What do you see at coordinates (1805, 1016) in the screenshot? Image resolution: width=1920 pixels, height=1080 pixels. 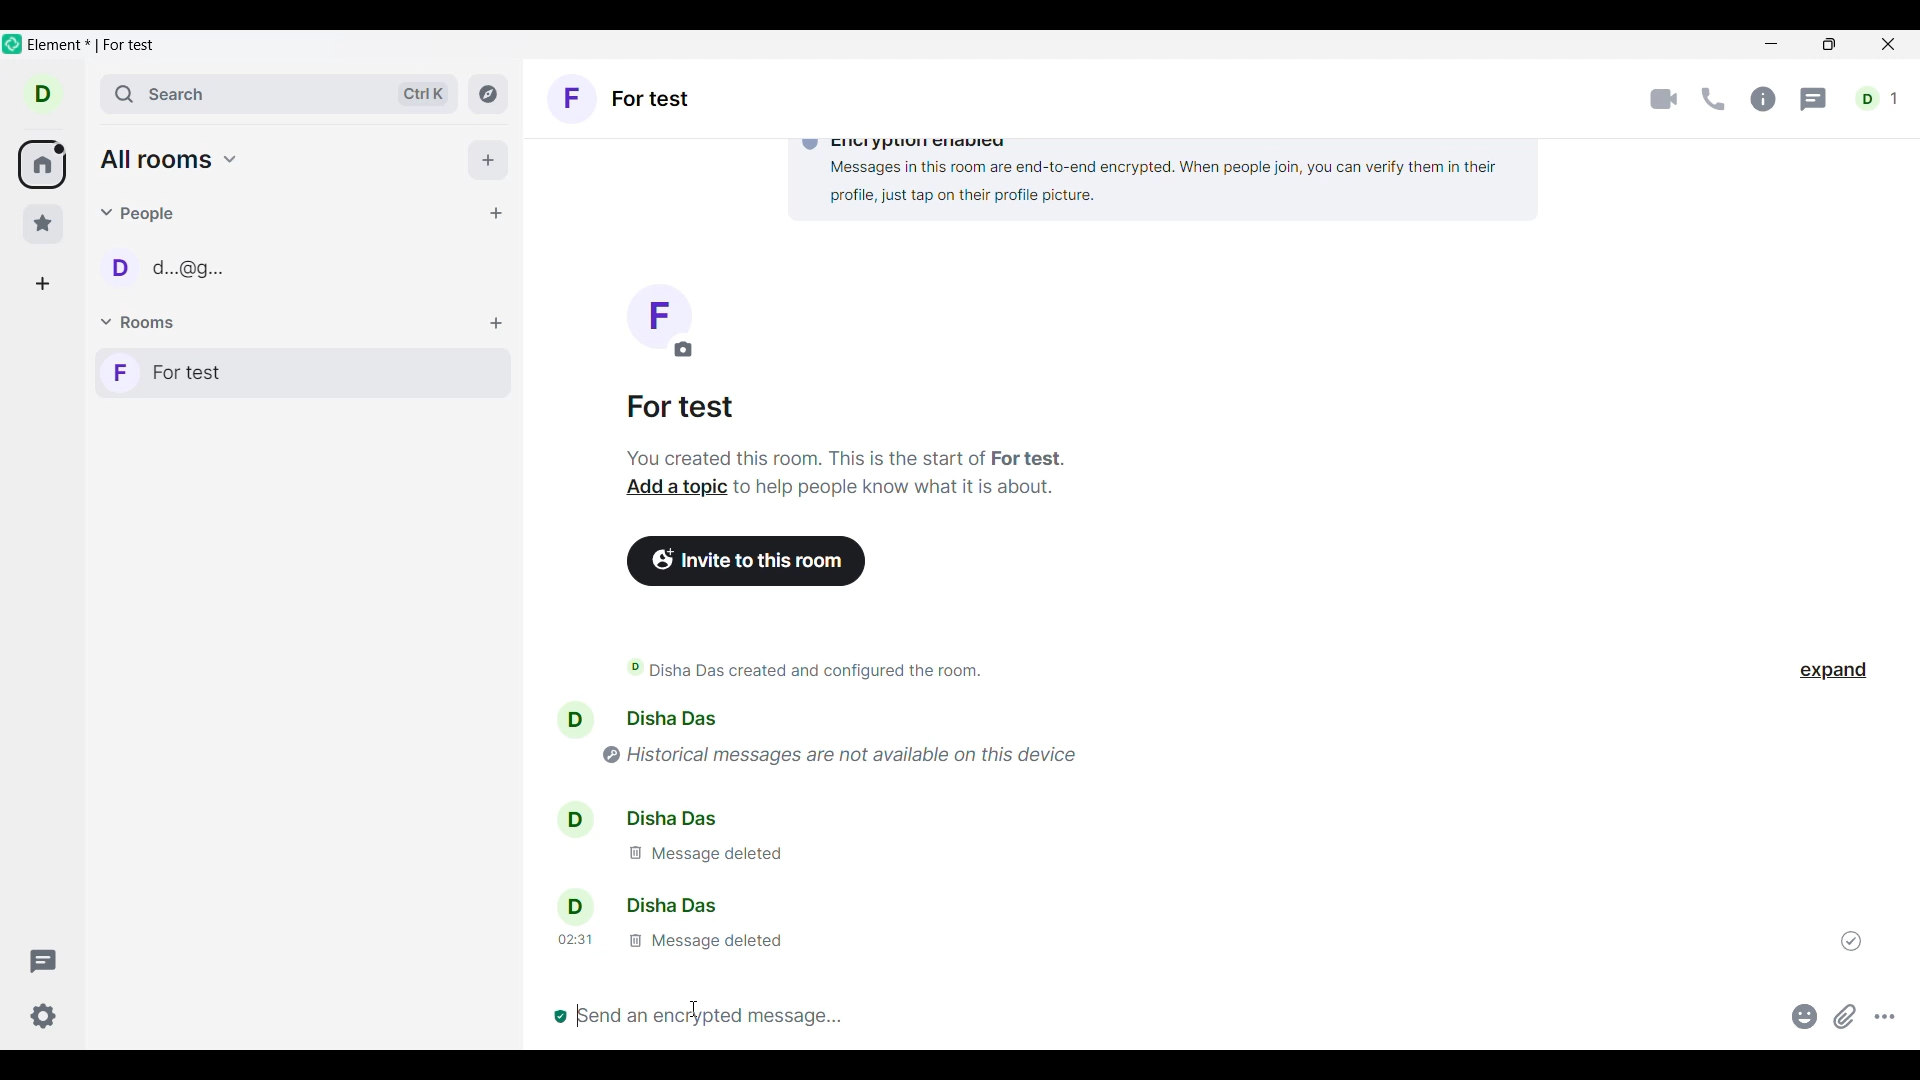 I see `Add emoji` at bounding box center [1805, 1016].